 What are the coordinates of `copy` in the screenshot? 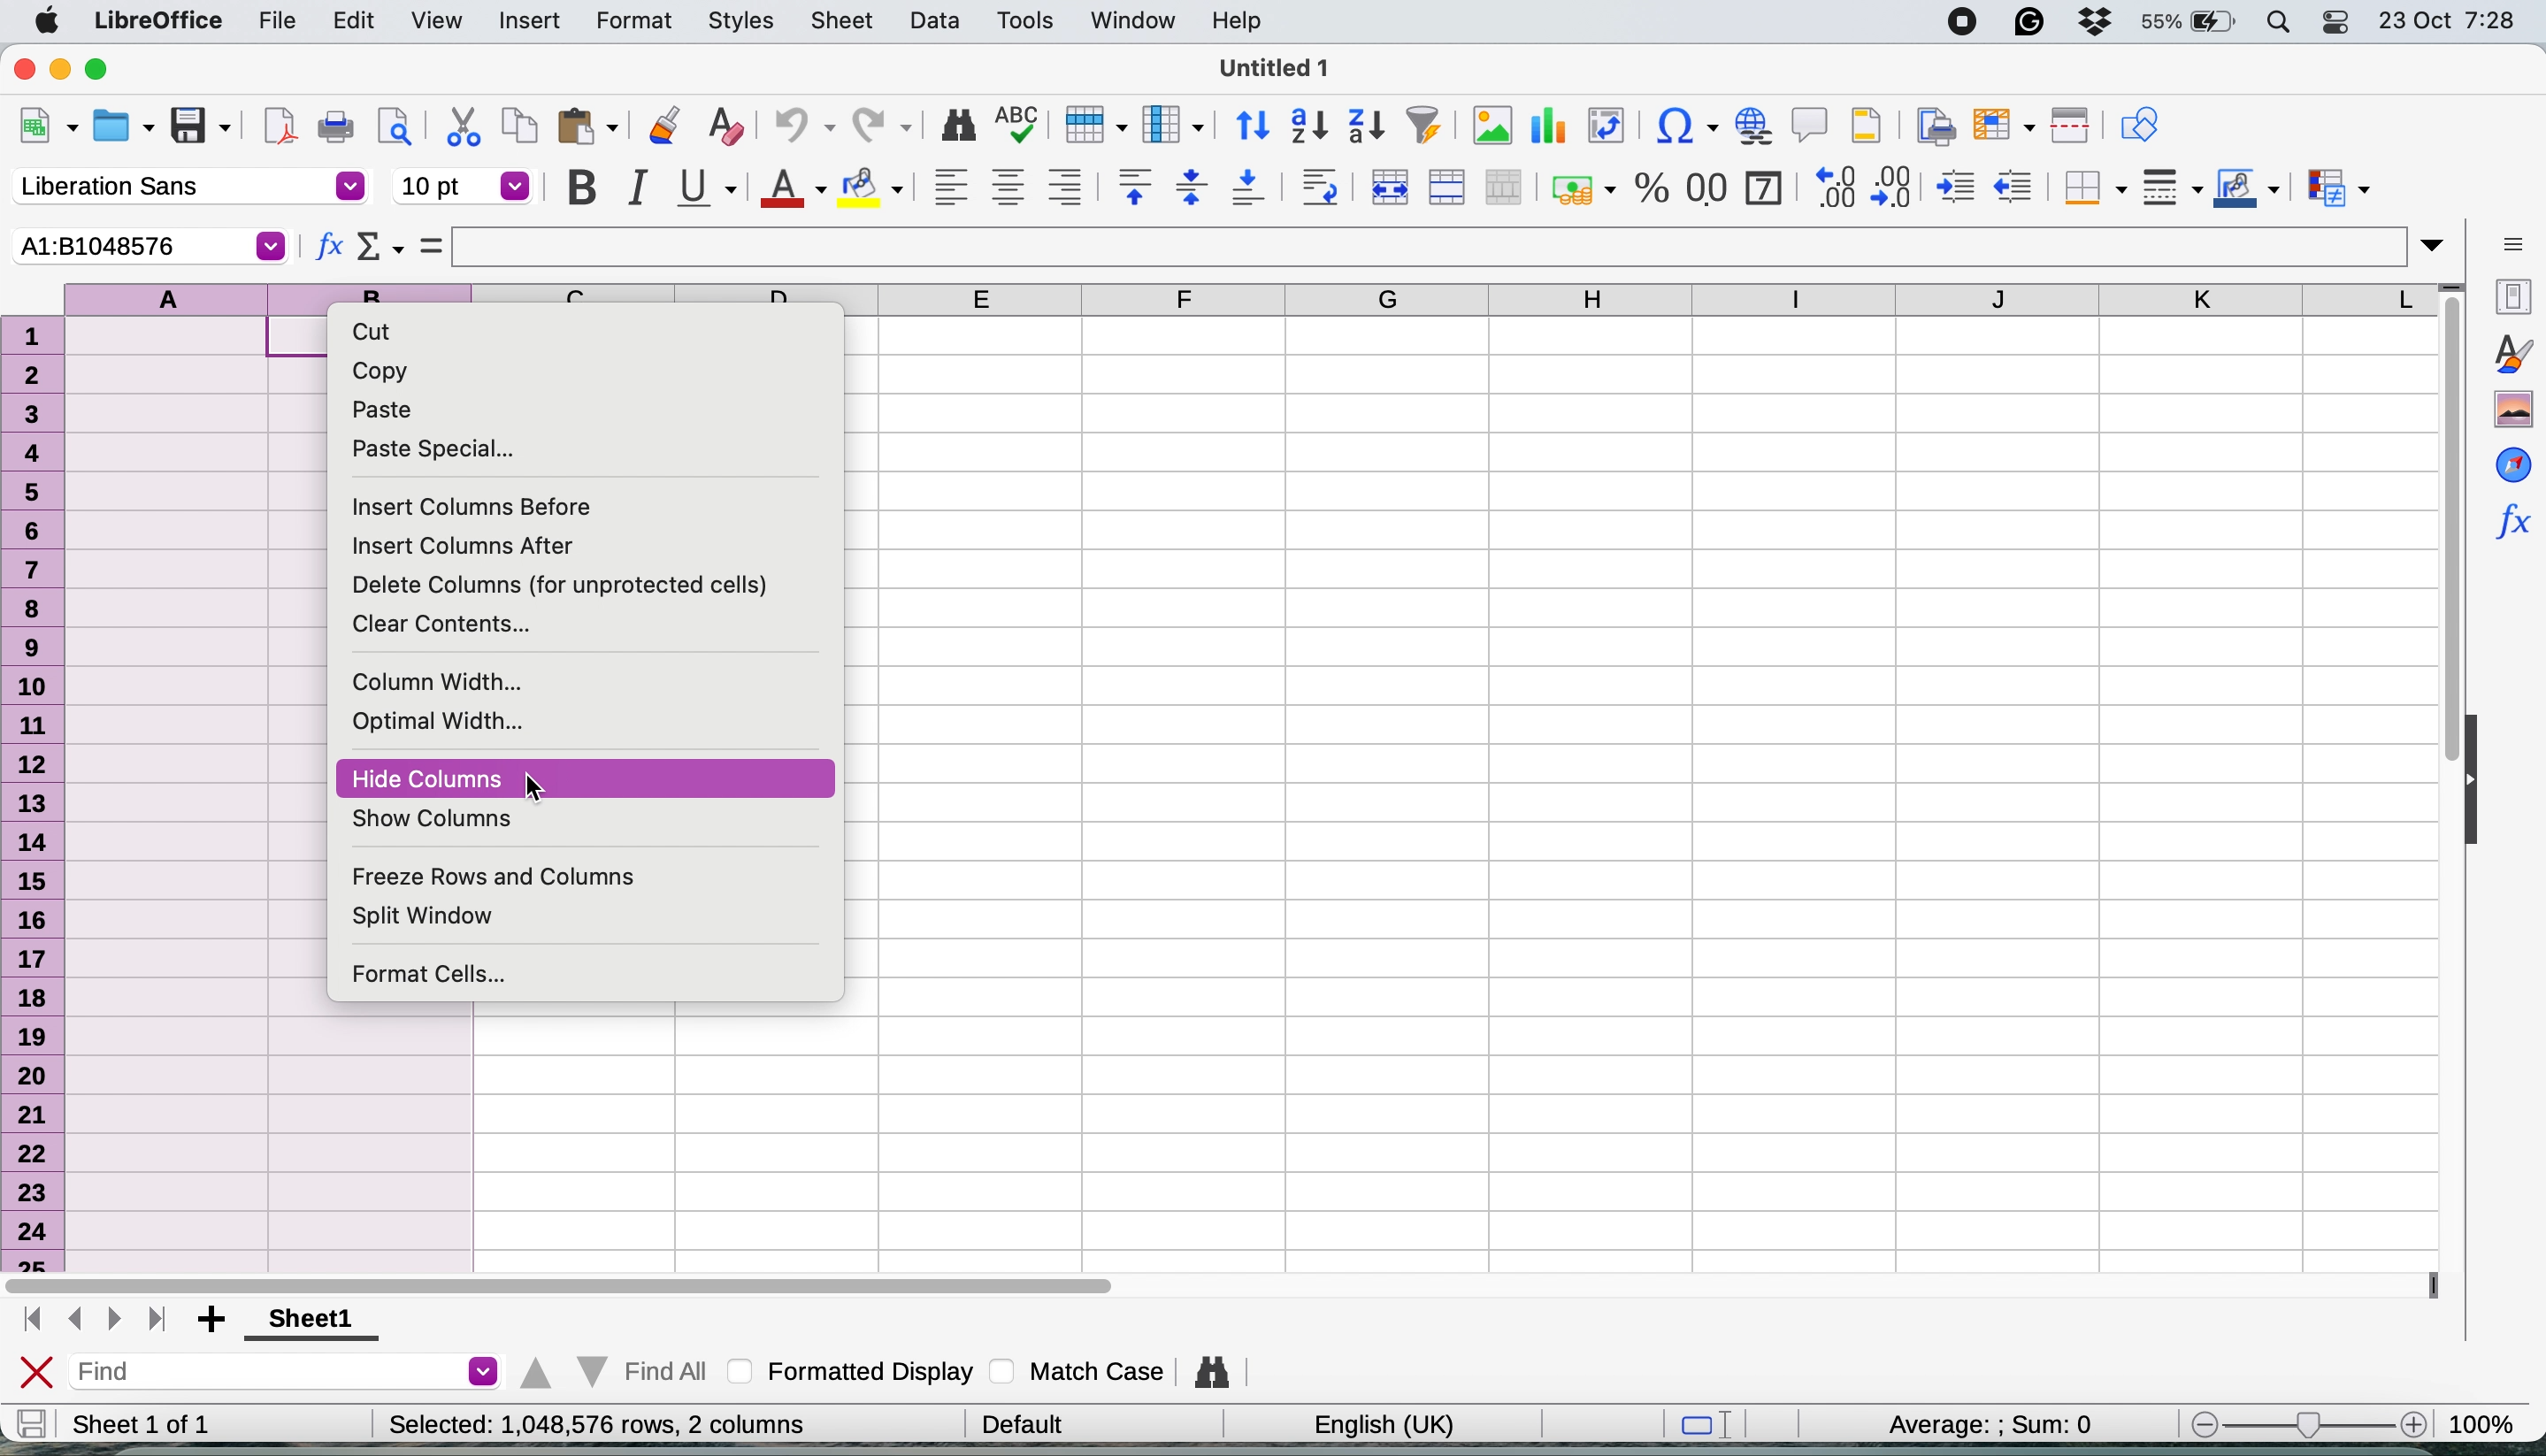 It's located at (520, 130).